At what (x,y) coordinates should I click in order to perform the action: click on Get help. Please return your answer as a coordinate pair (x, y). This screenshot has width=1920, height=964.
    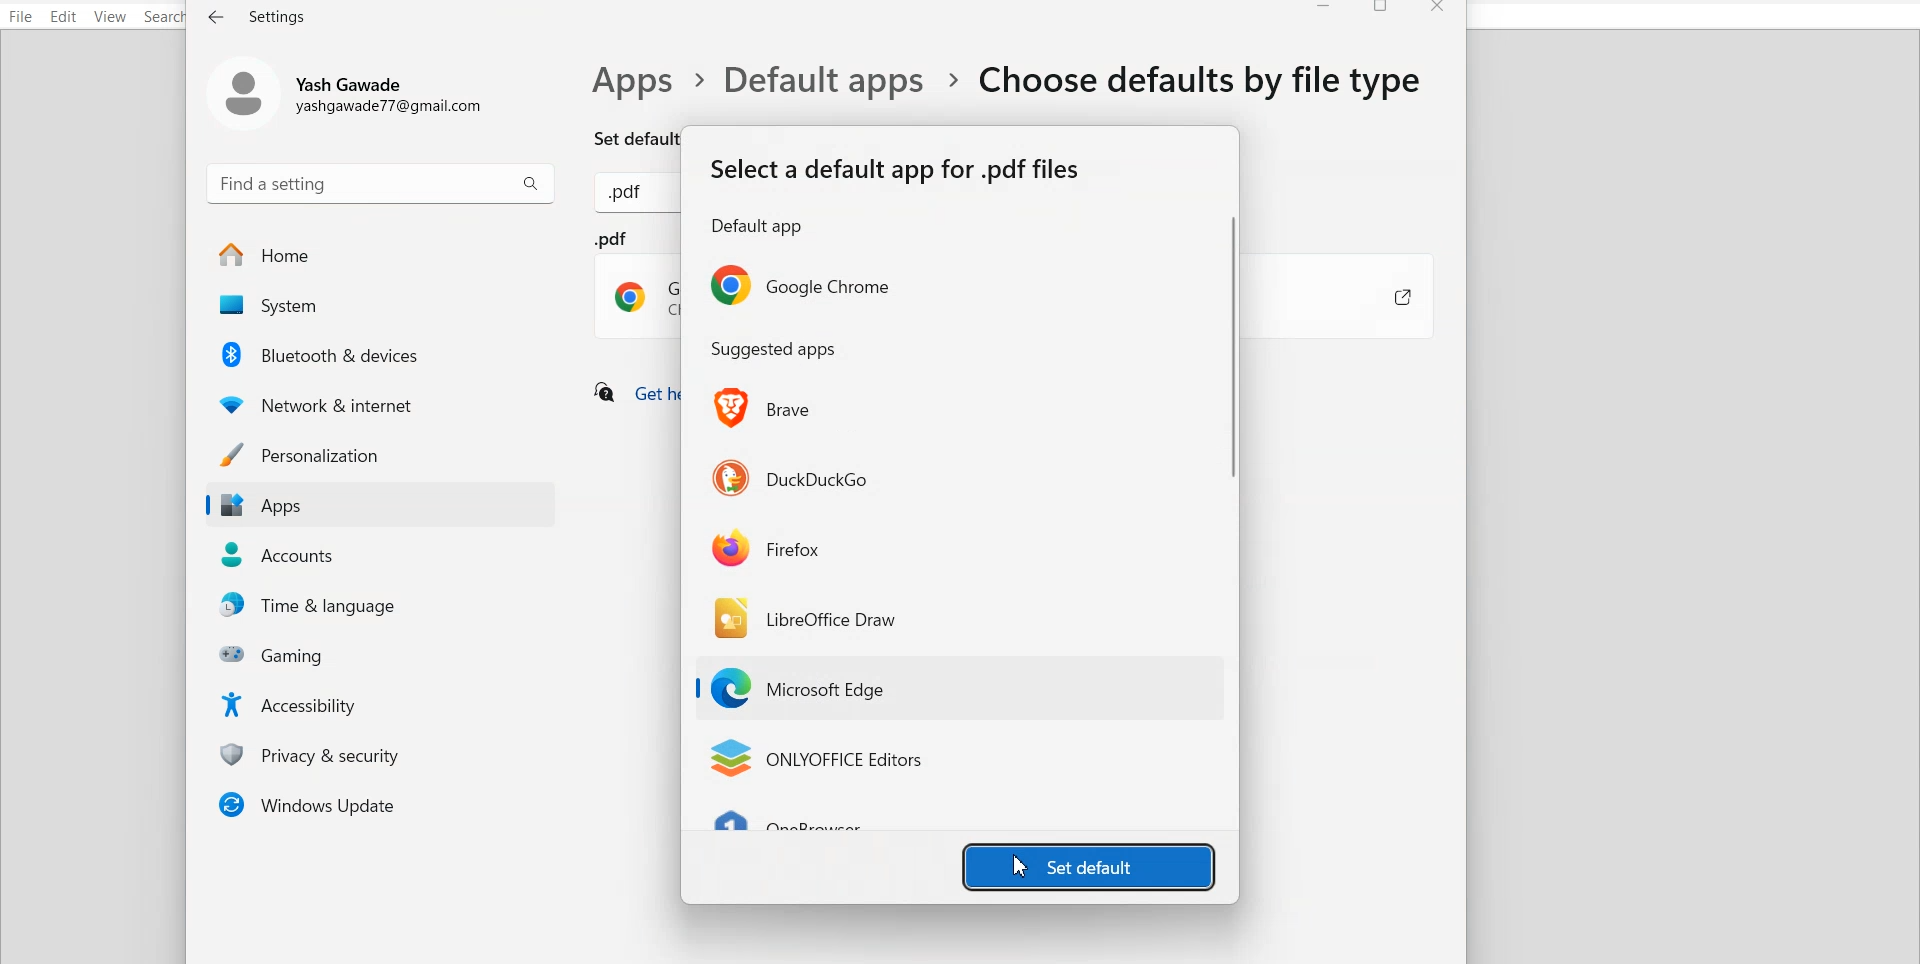
    Looking at the image, I should click on (632, 394).